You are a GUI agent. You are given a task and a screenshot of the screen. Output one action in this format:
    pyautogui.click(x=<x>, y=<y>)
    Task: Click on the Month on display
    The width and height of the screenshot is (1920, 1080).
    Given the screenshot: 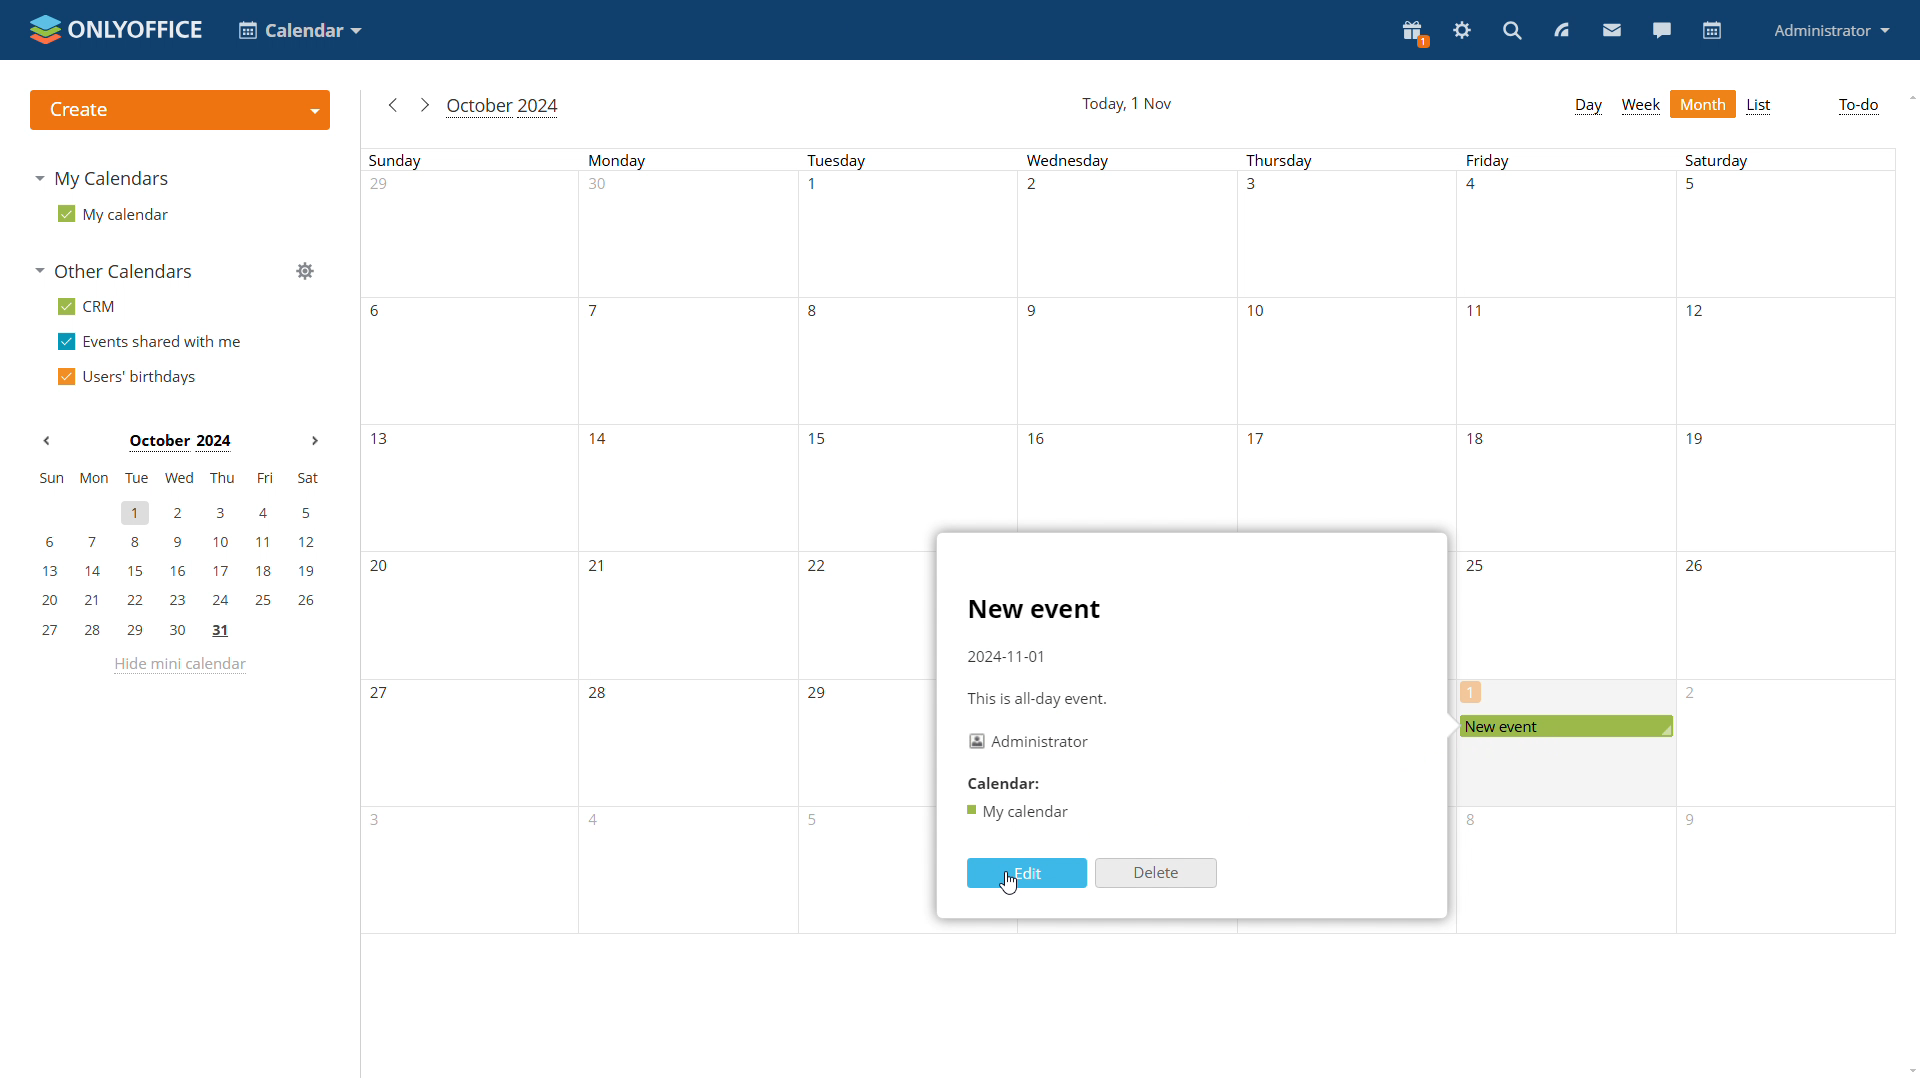 What is the action you would take?
    pyautogui.click(x=178, y=442)
    